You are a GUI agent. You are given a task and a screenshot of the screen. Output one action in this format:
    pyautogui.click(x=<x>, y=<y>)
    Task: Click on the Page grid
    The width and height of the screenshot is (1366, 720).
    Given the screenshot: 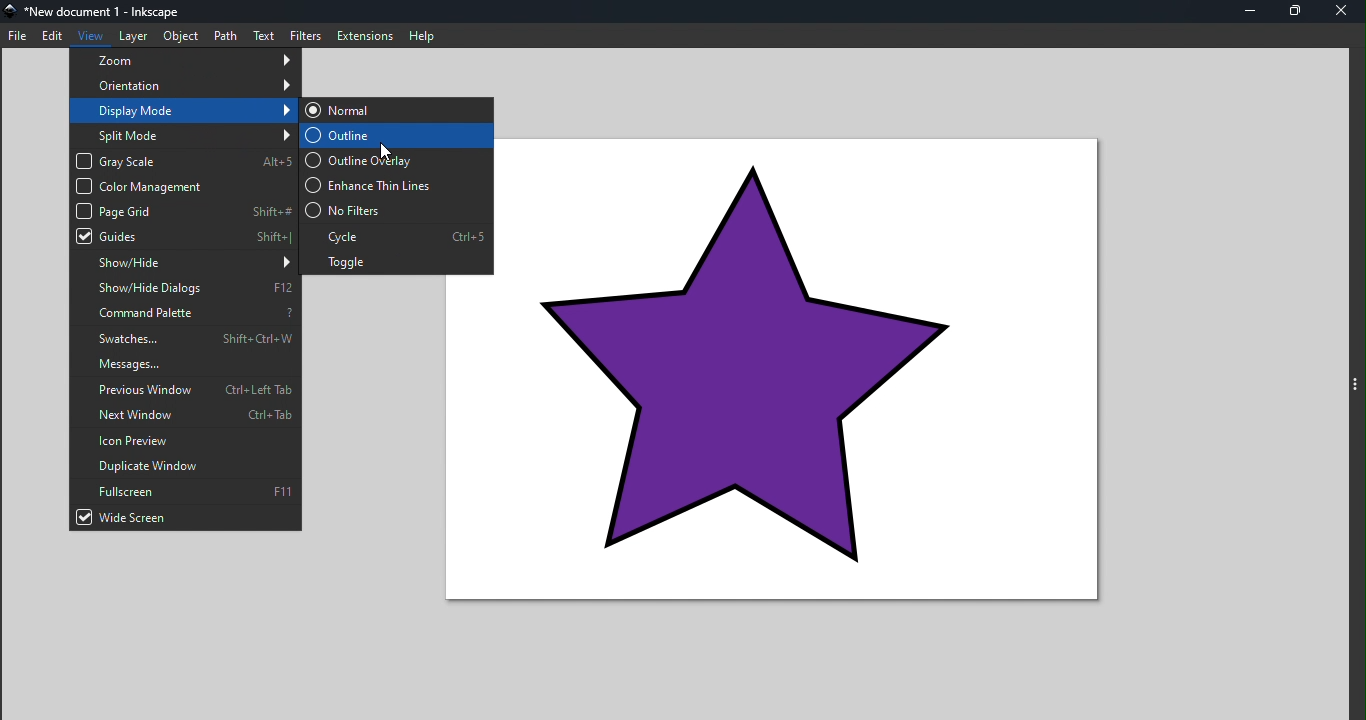 What is the action you would take?
    pyautogui.click(x=183, y=210)
    